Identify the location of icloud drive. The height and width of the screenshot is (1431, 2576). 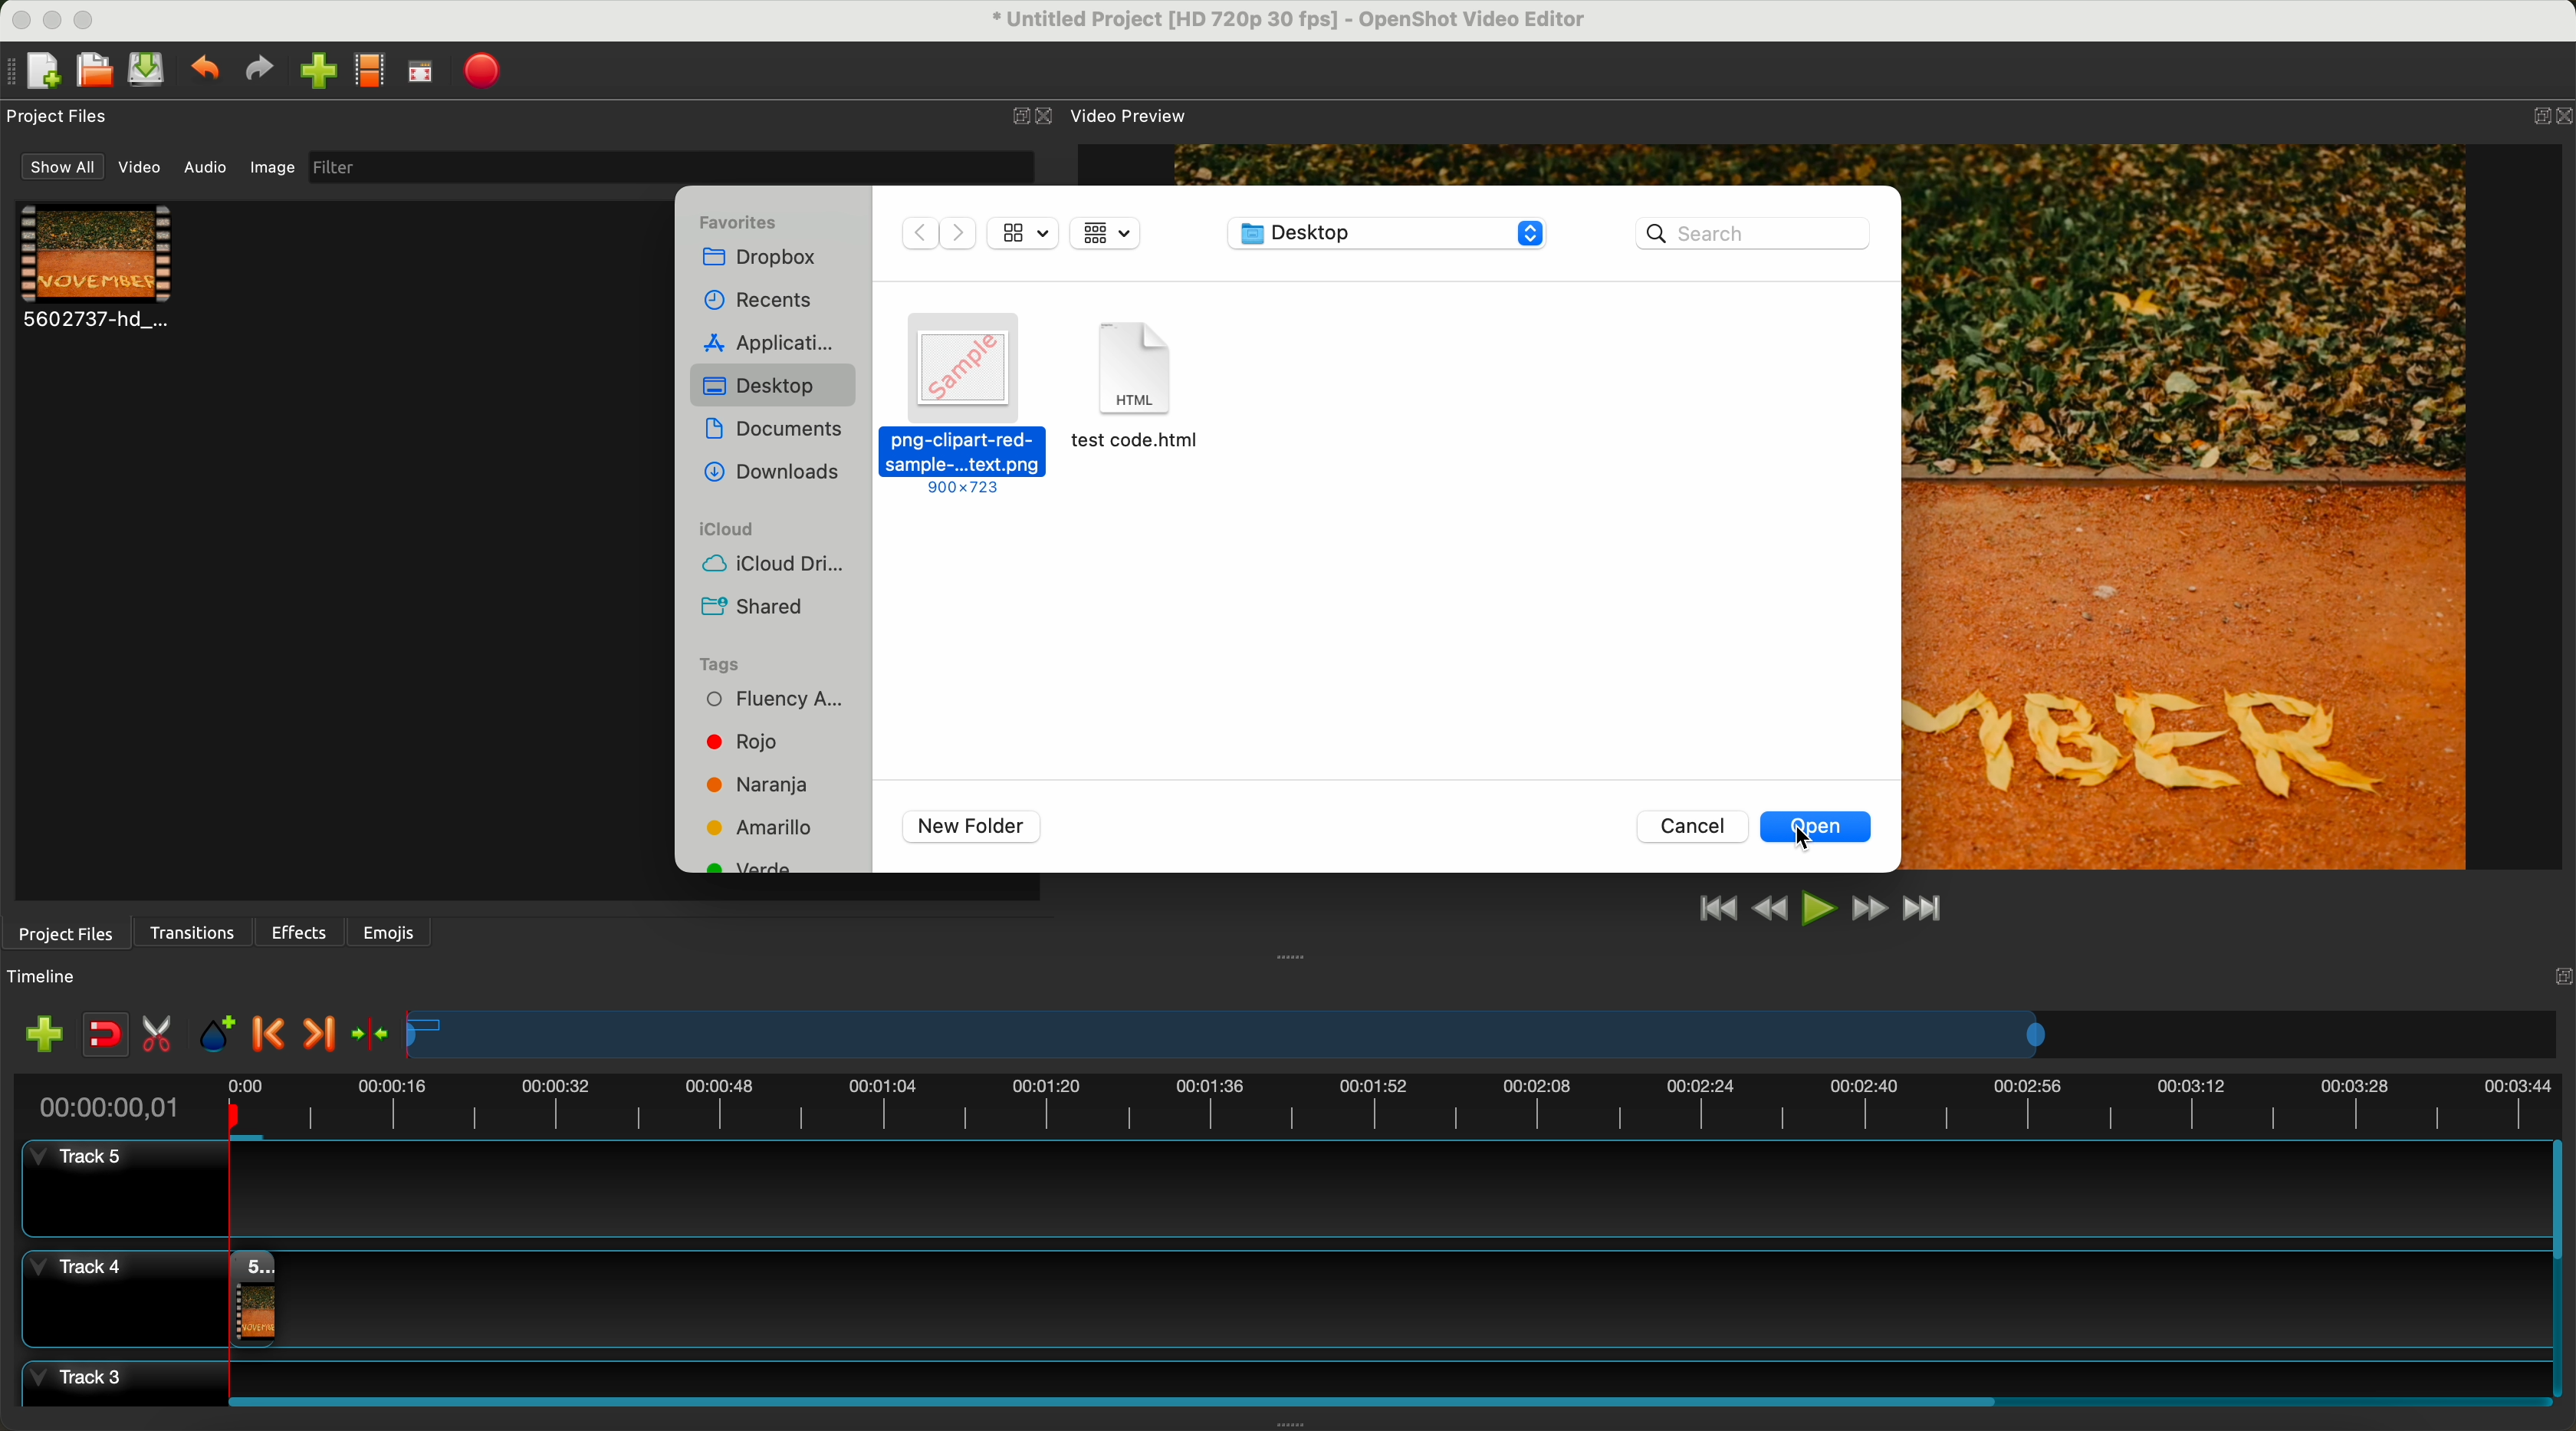
(784, 566).